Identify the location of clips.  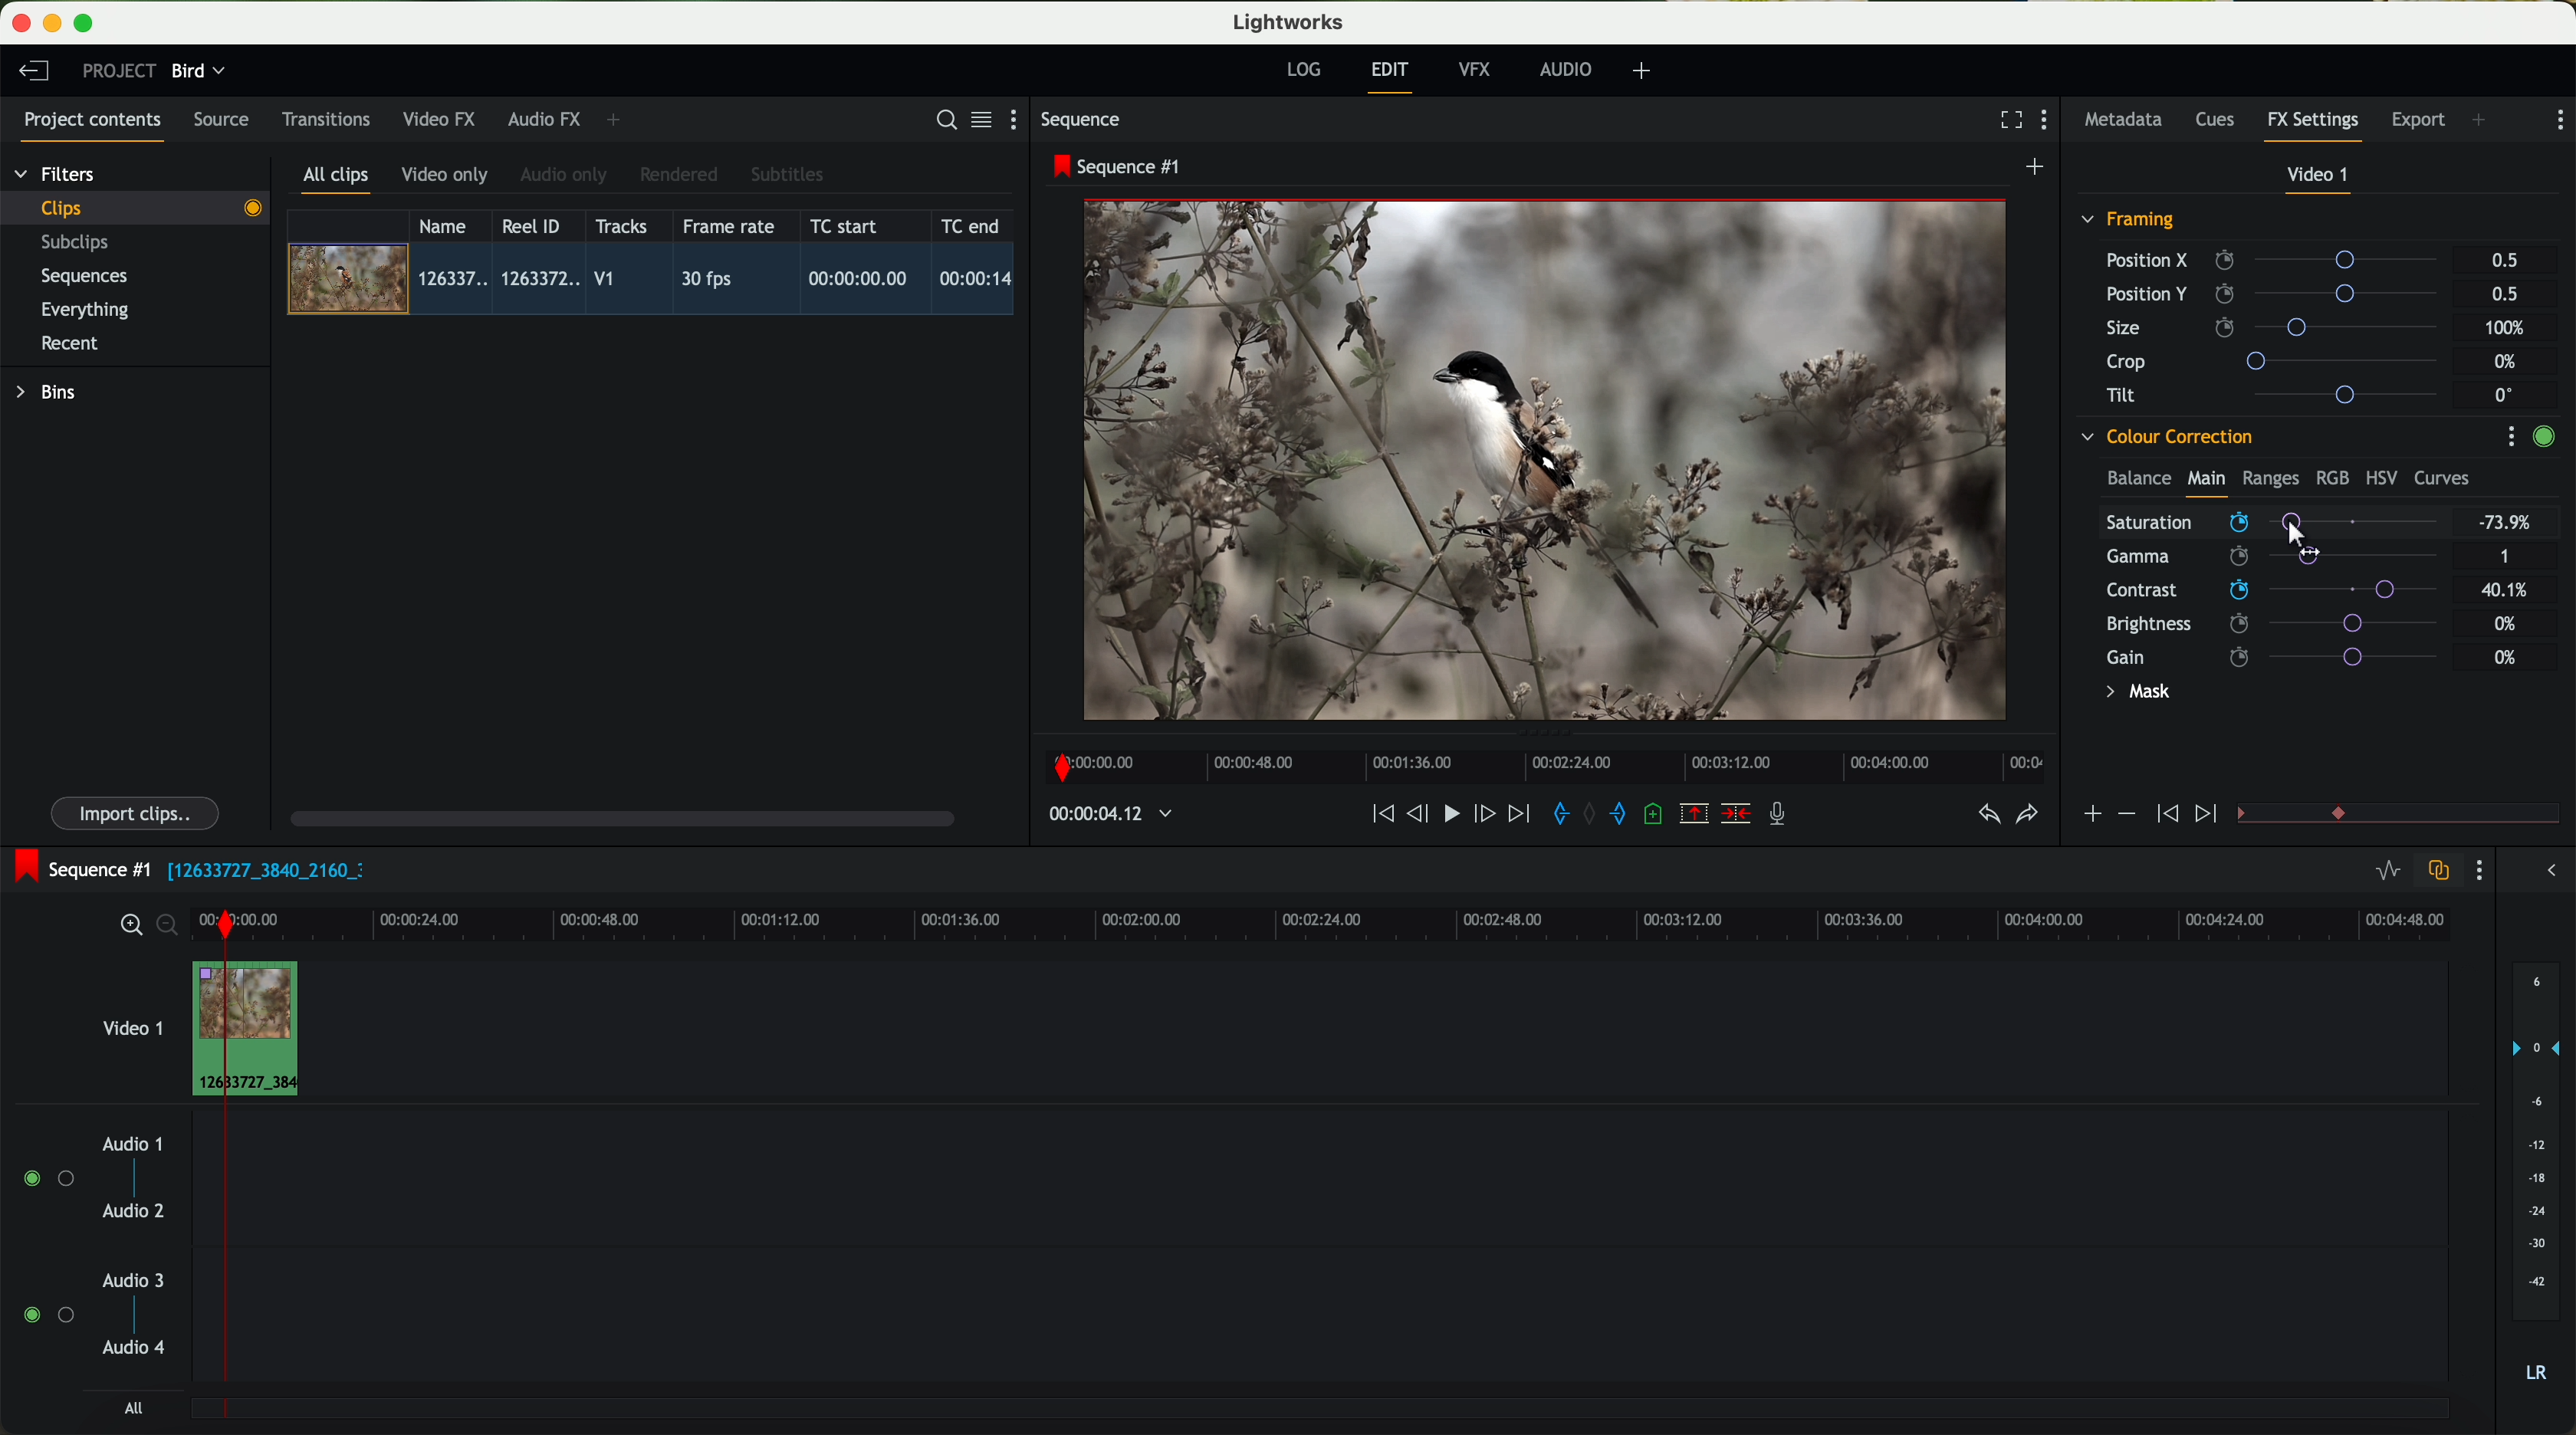
(136, 207).